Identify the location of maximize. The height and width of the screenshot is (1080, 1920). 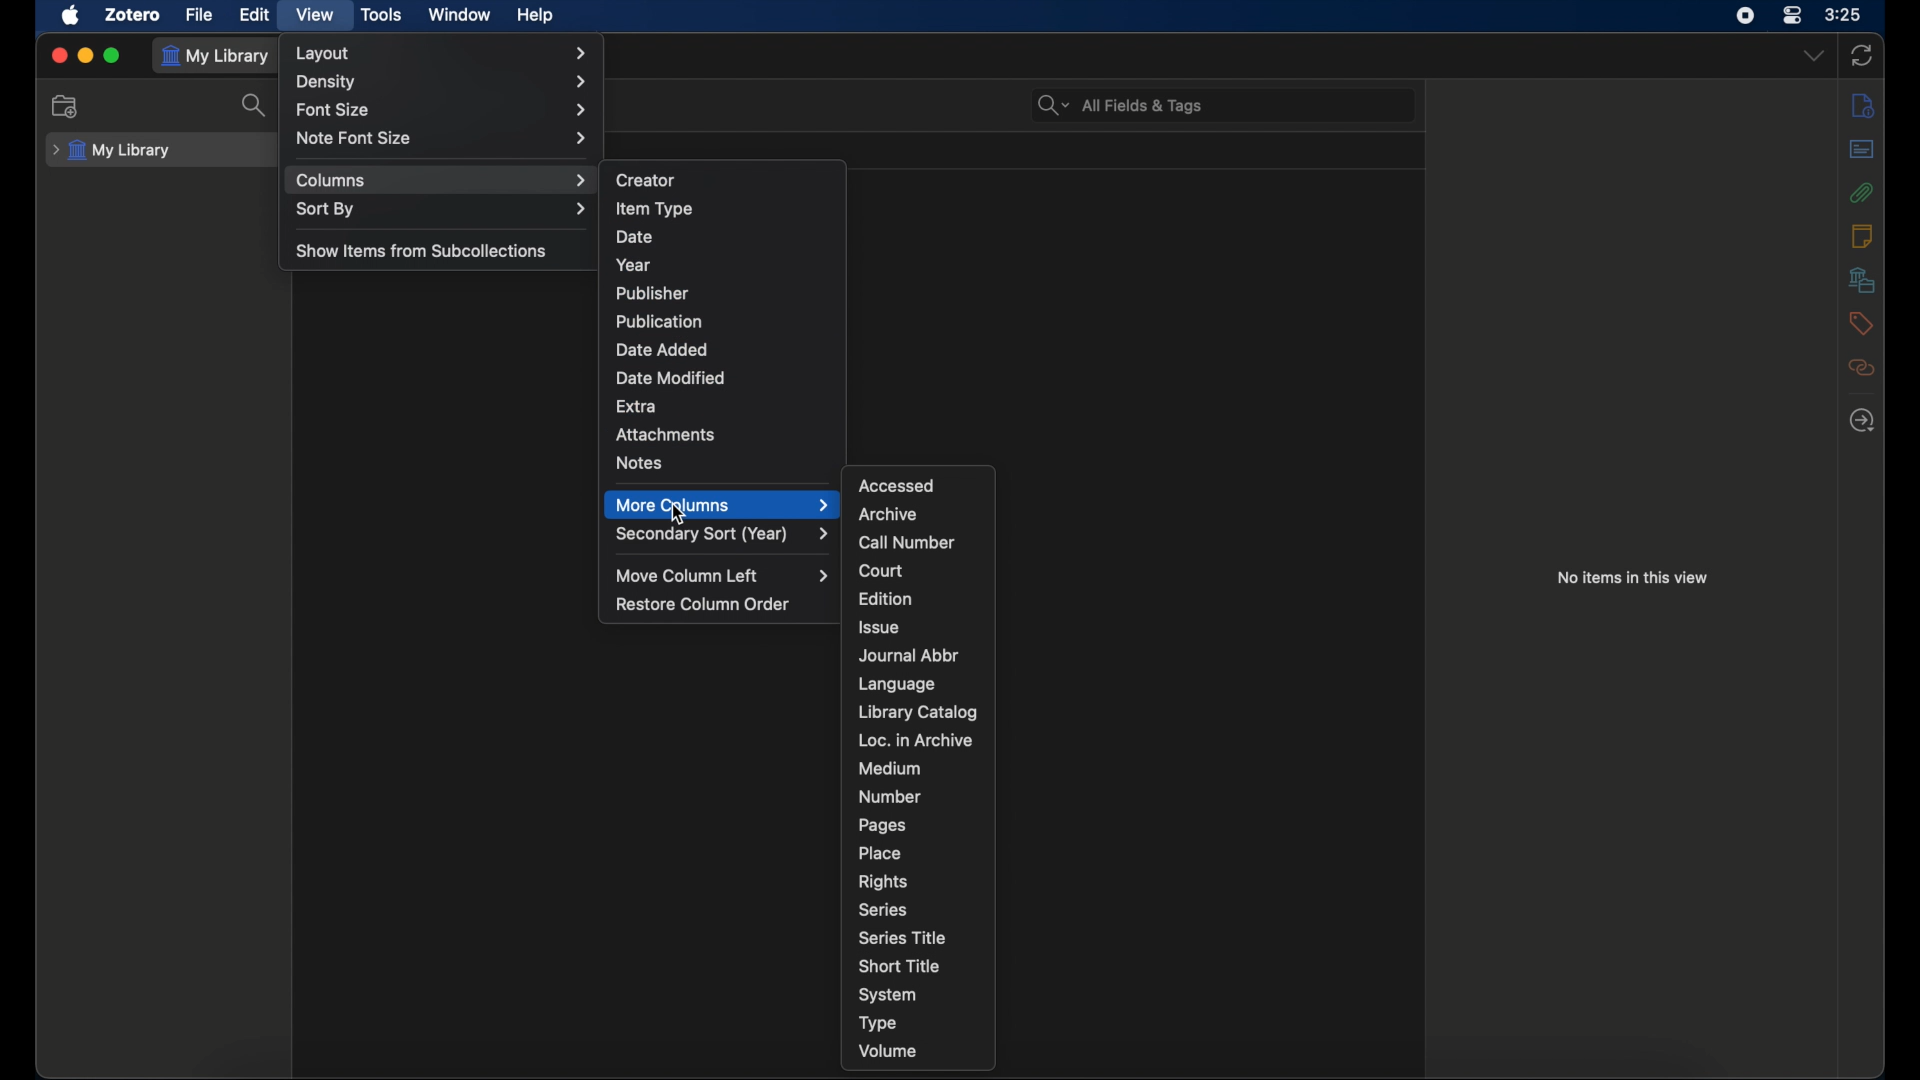
(114, 56).